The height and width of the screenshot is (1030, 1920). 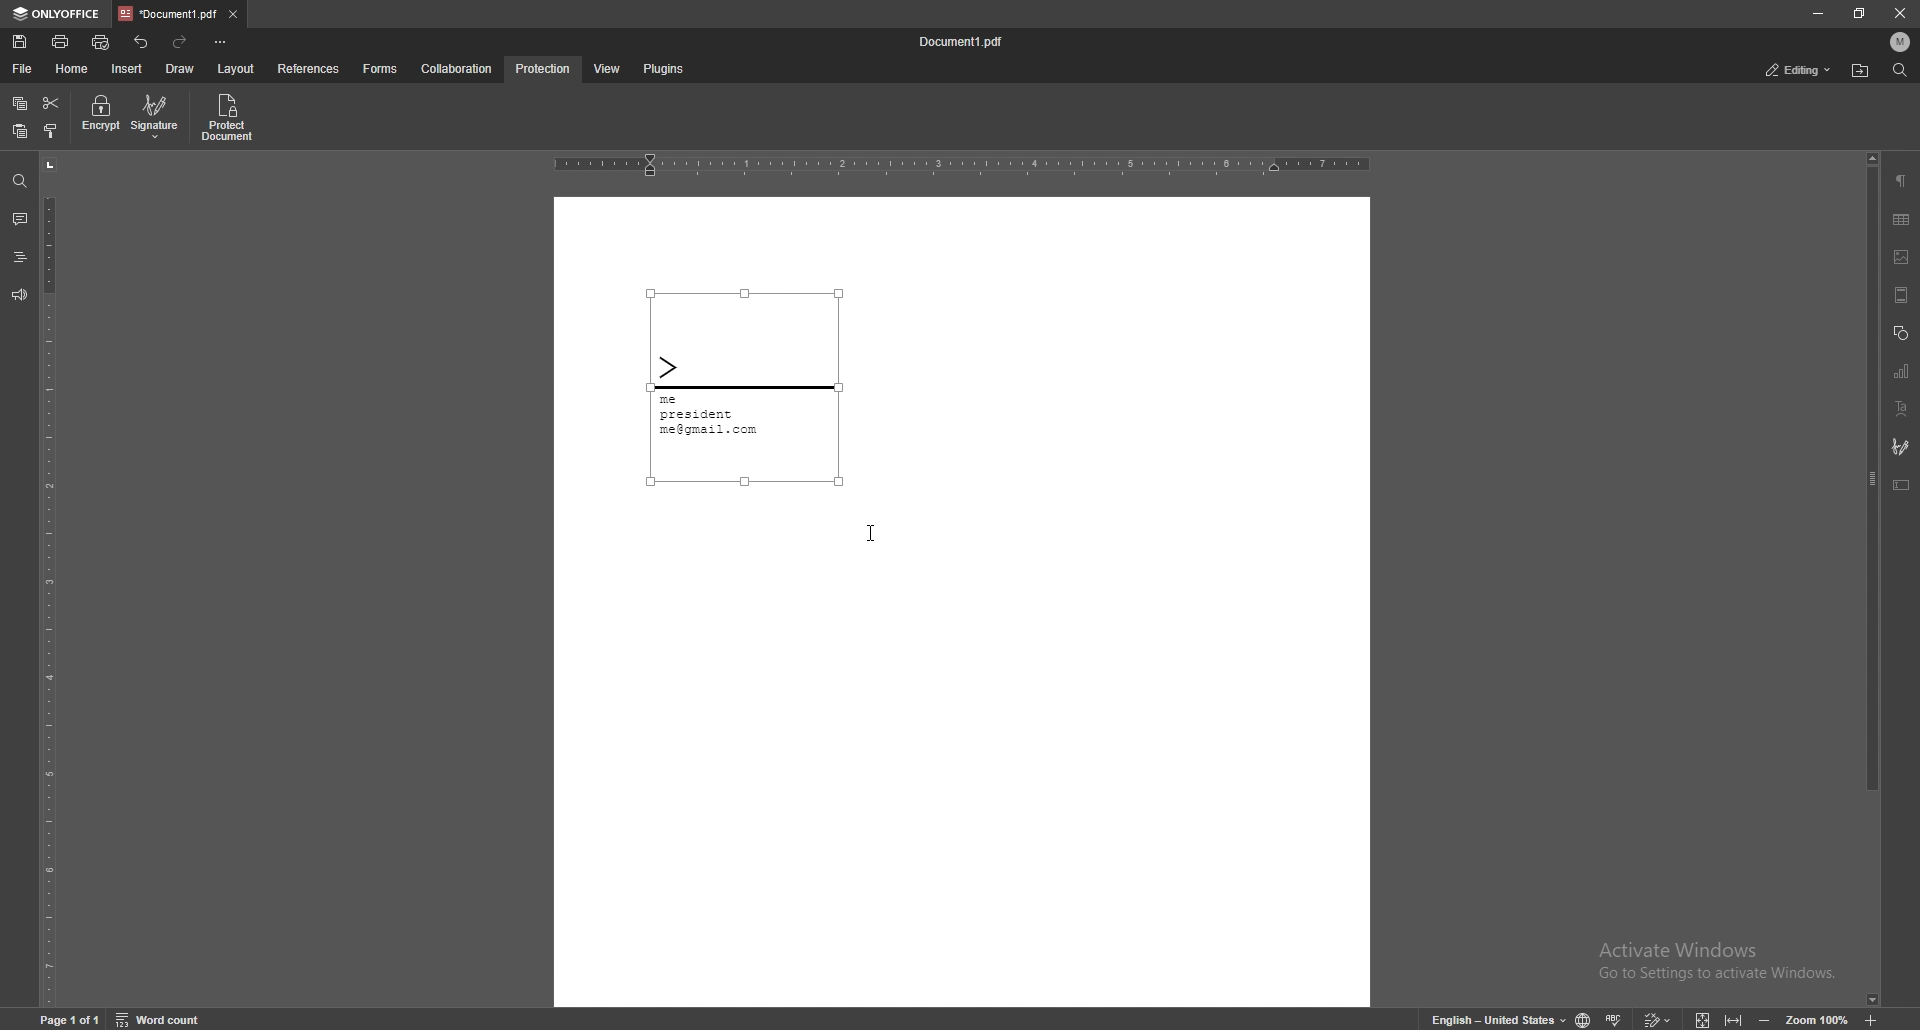 What do you see at coordinates (1901, 15) in the screenshot?
I see `close` at bounding box center [1901, 15].